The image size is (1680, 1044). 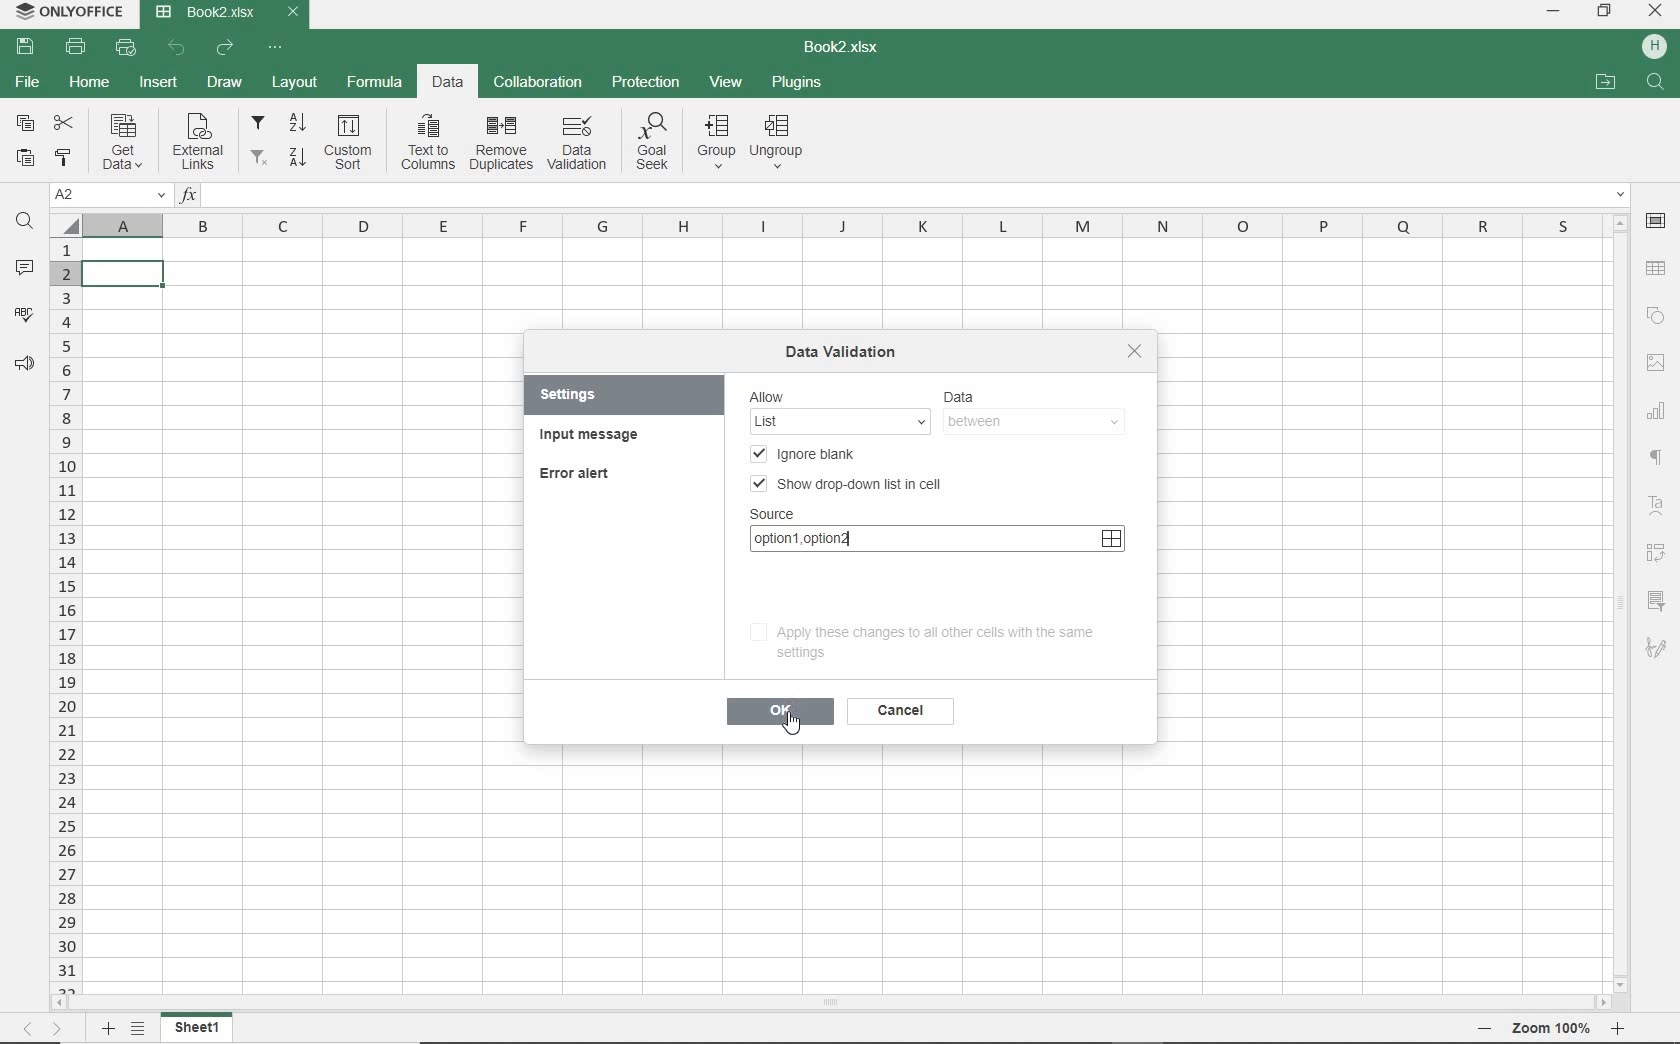 What do you see at coordinates (1656, 318) in the screenshot?
I see `SHAPE` at bounding box center [1656, 318].